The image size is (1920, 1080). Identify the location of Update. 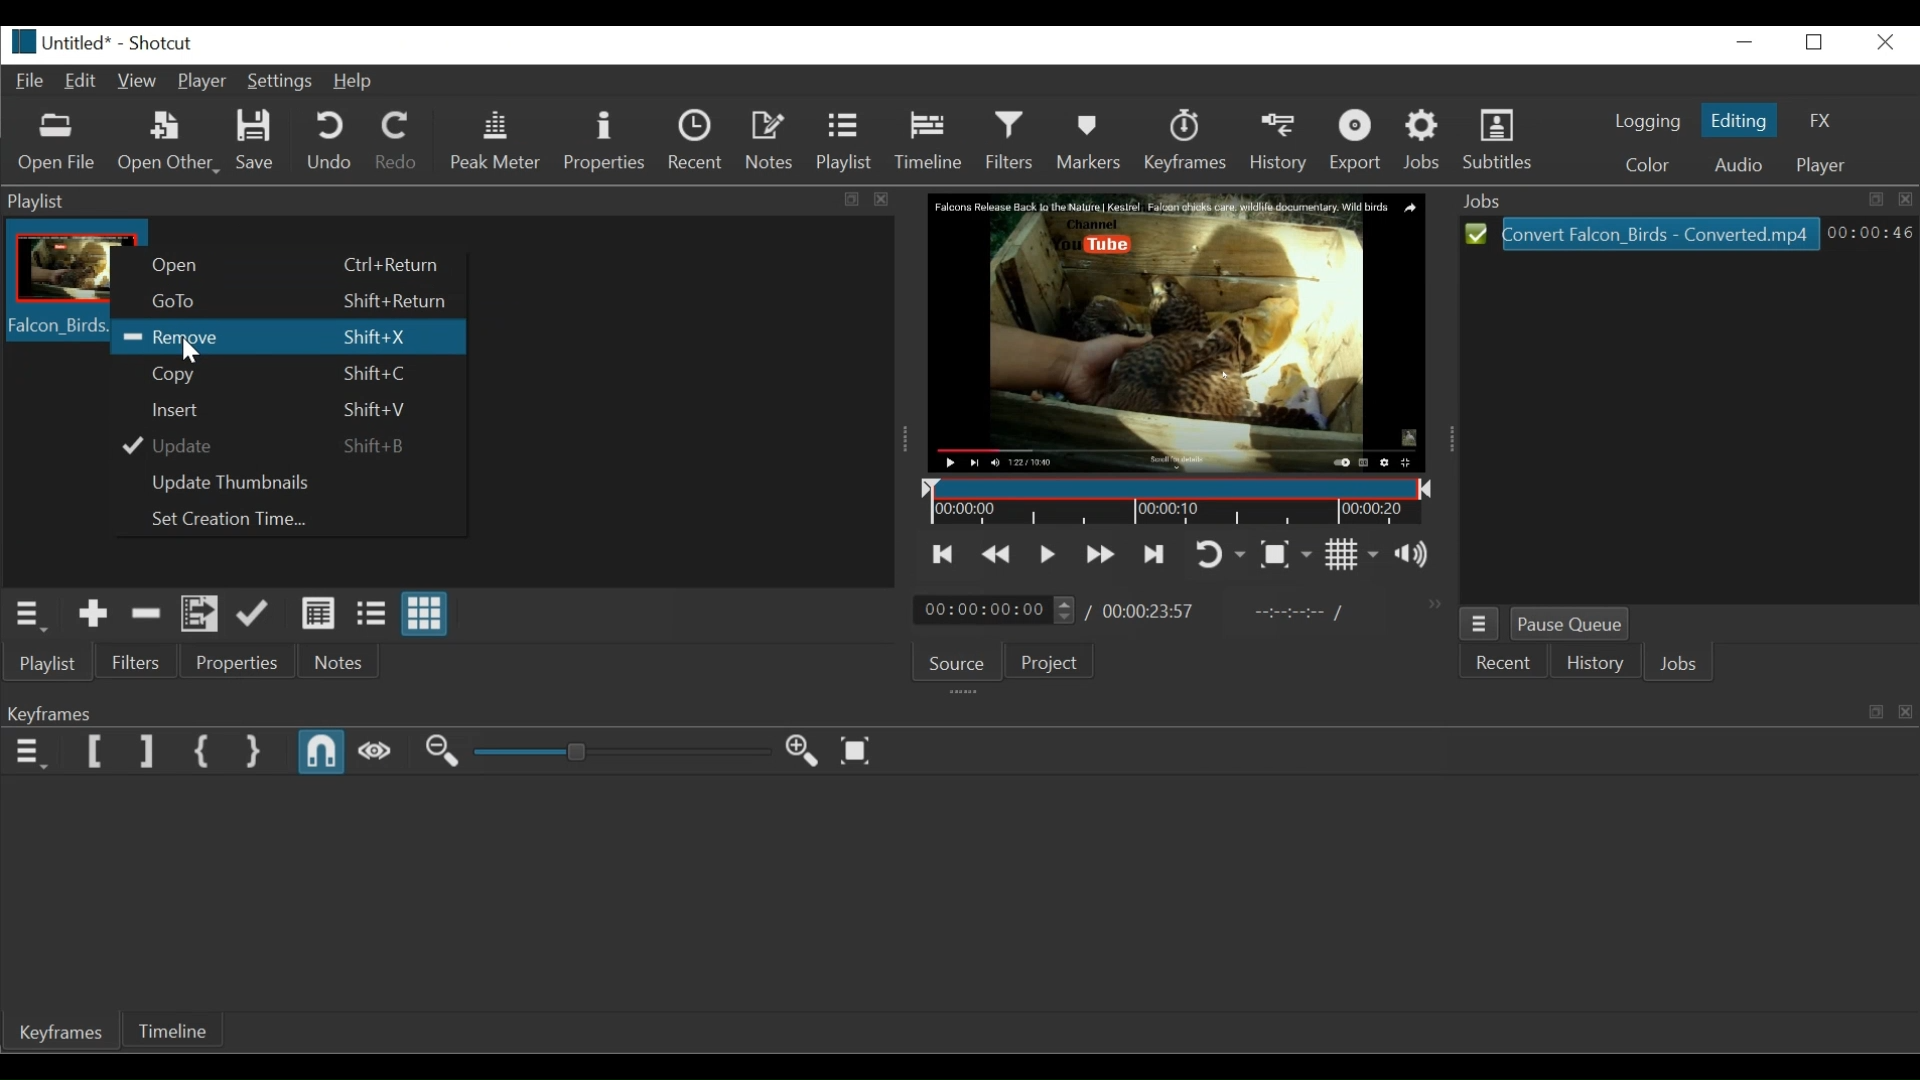
(254, 618).